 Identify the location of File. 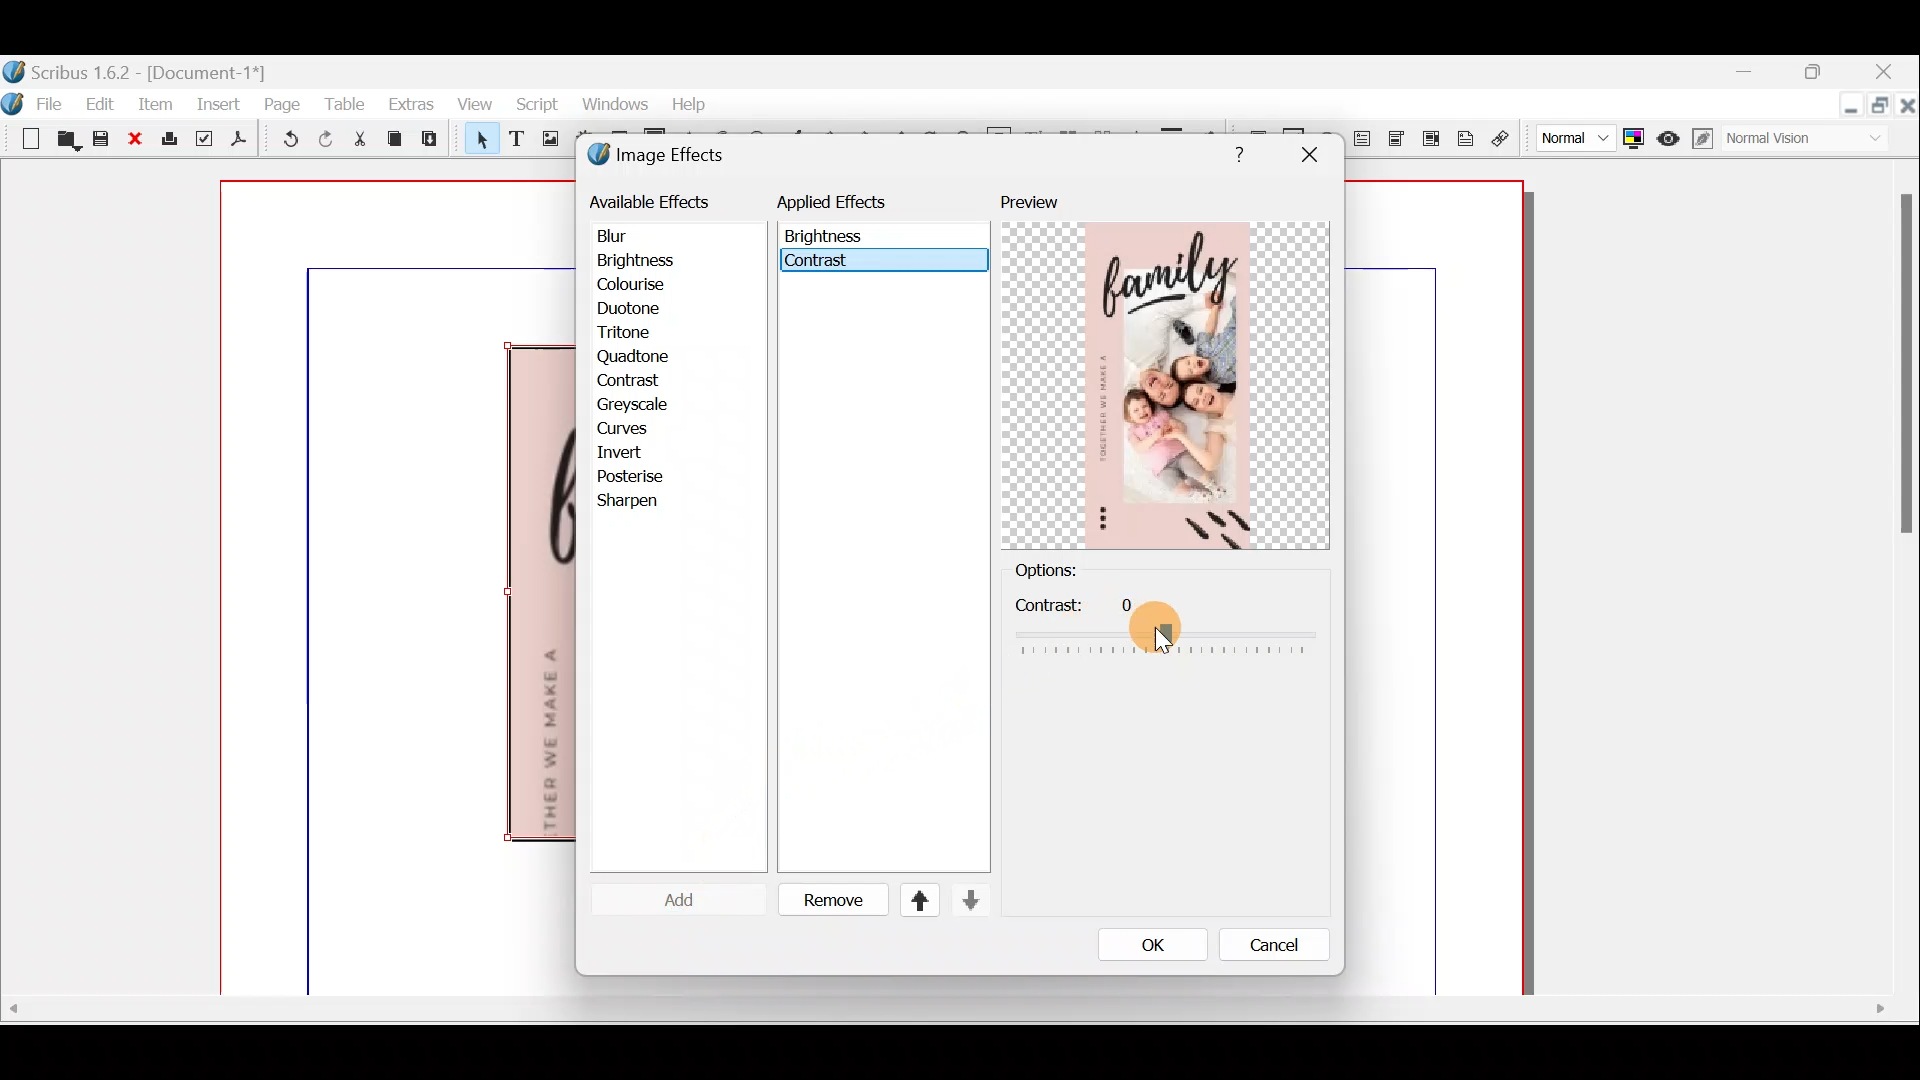
(52, 102).